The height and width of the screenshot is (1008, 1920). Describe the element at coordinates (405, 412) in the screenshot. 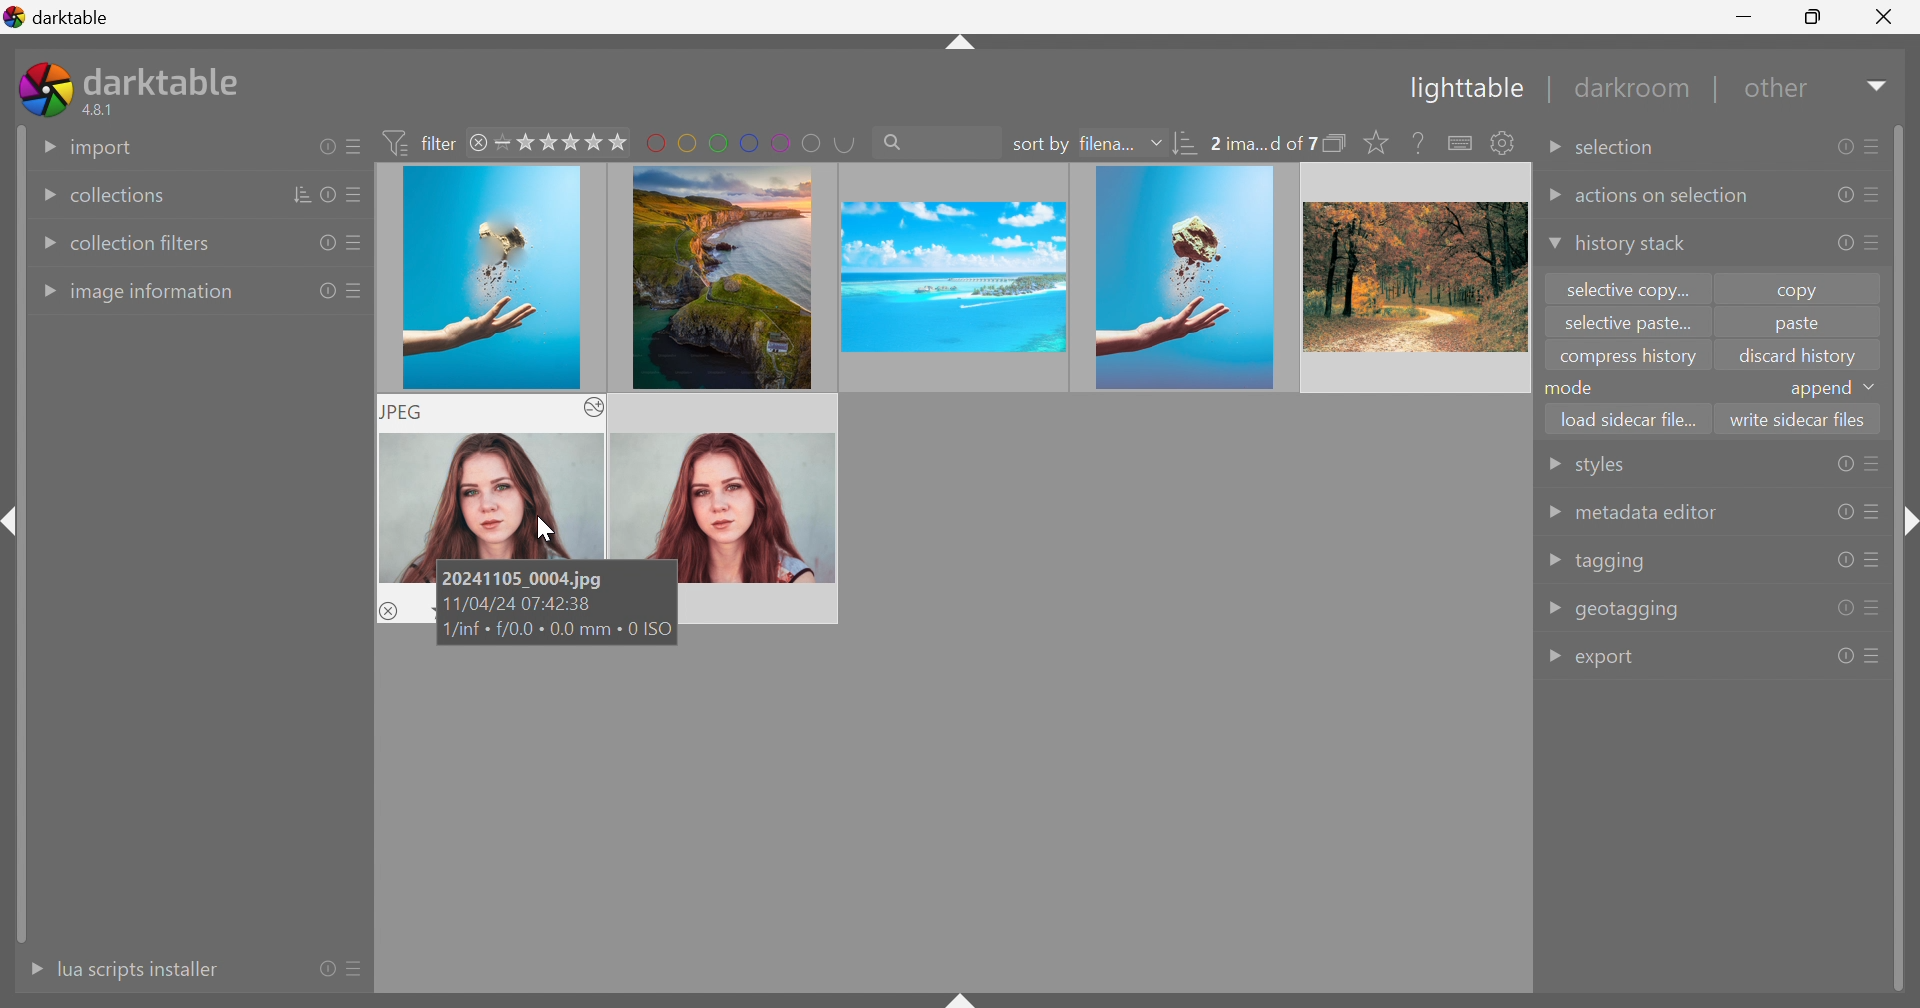

I see `JPEG` at that location.